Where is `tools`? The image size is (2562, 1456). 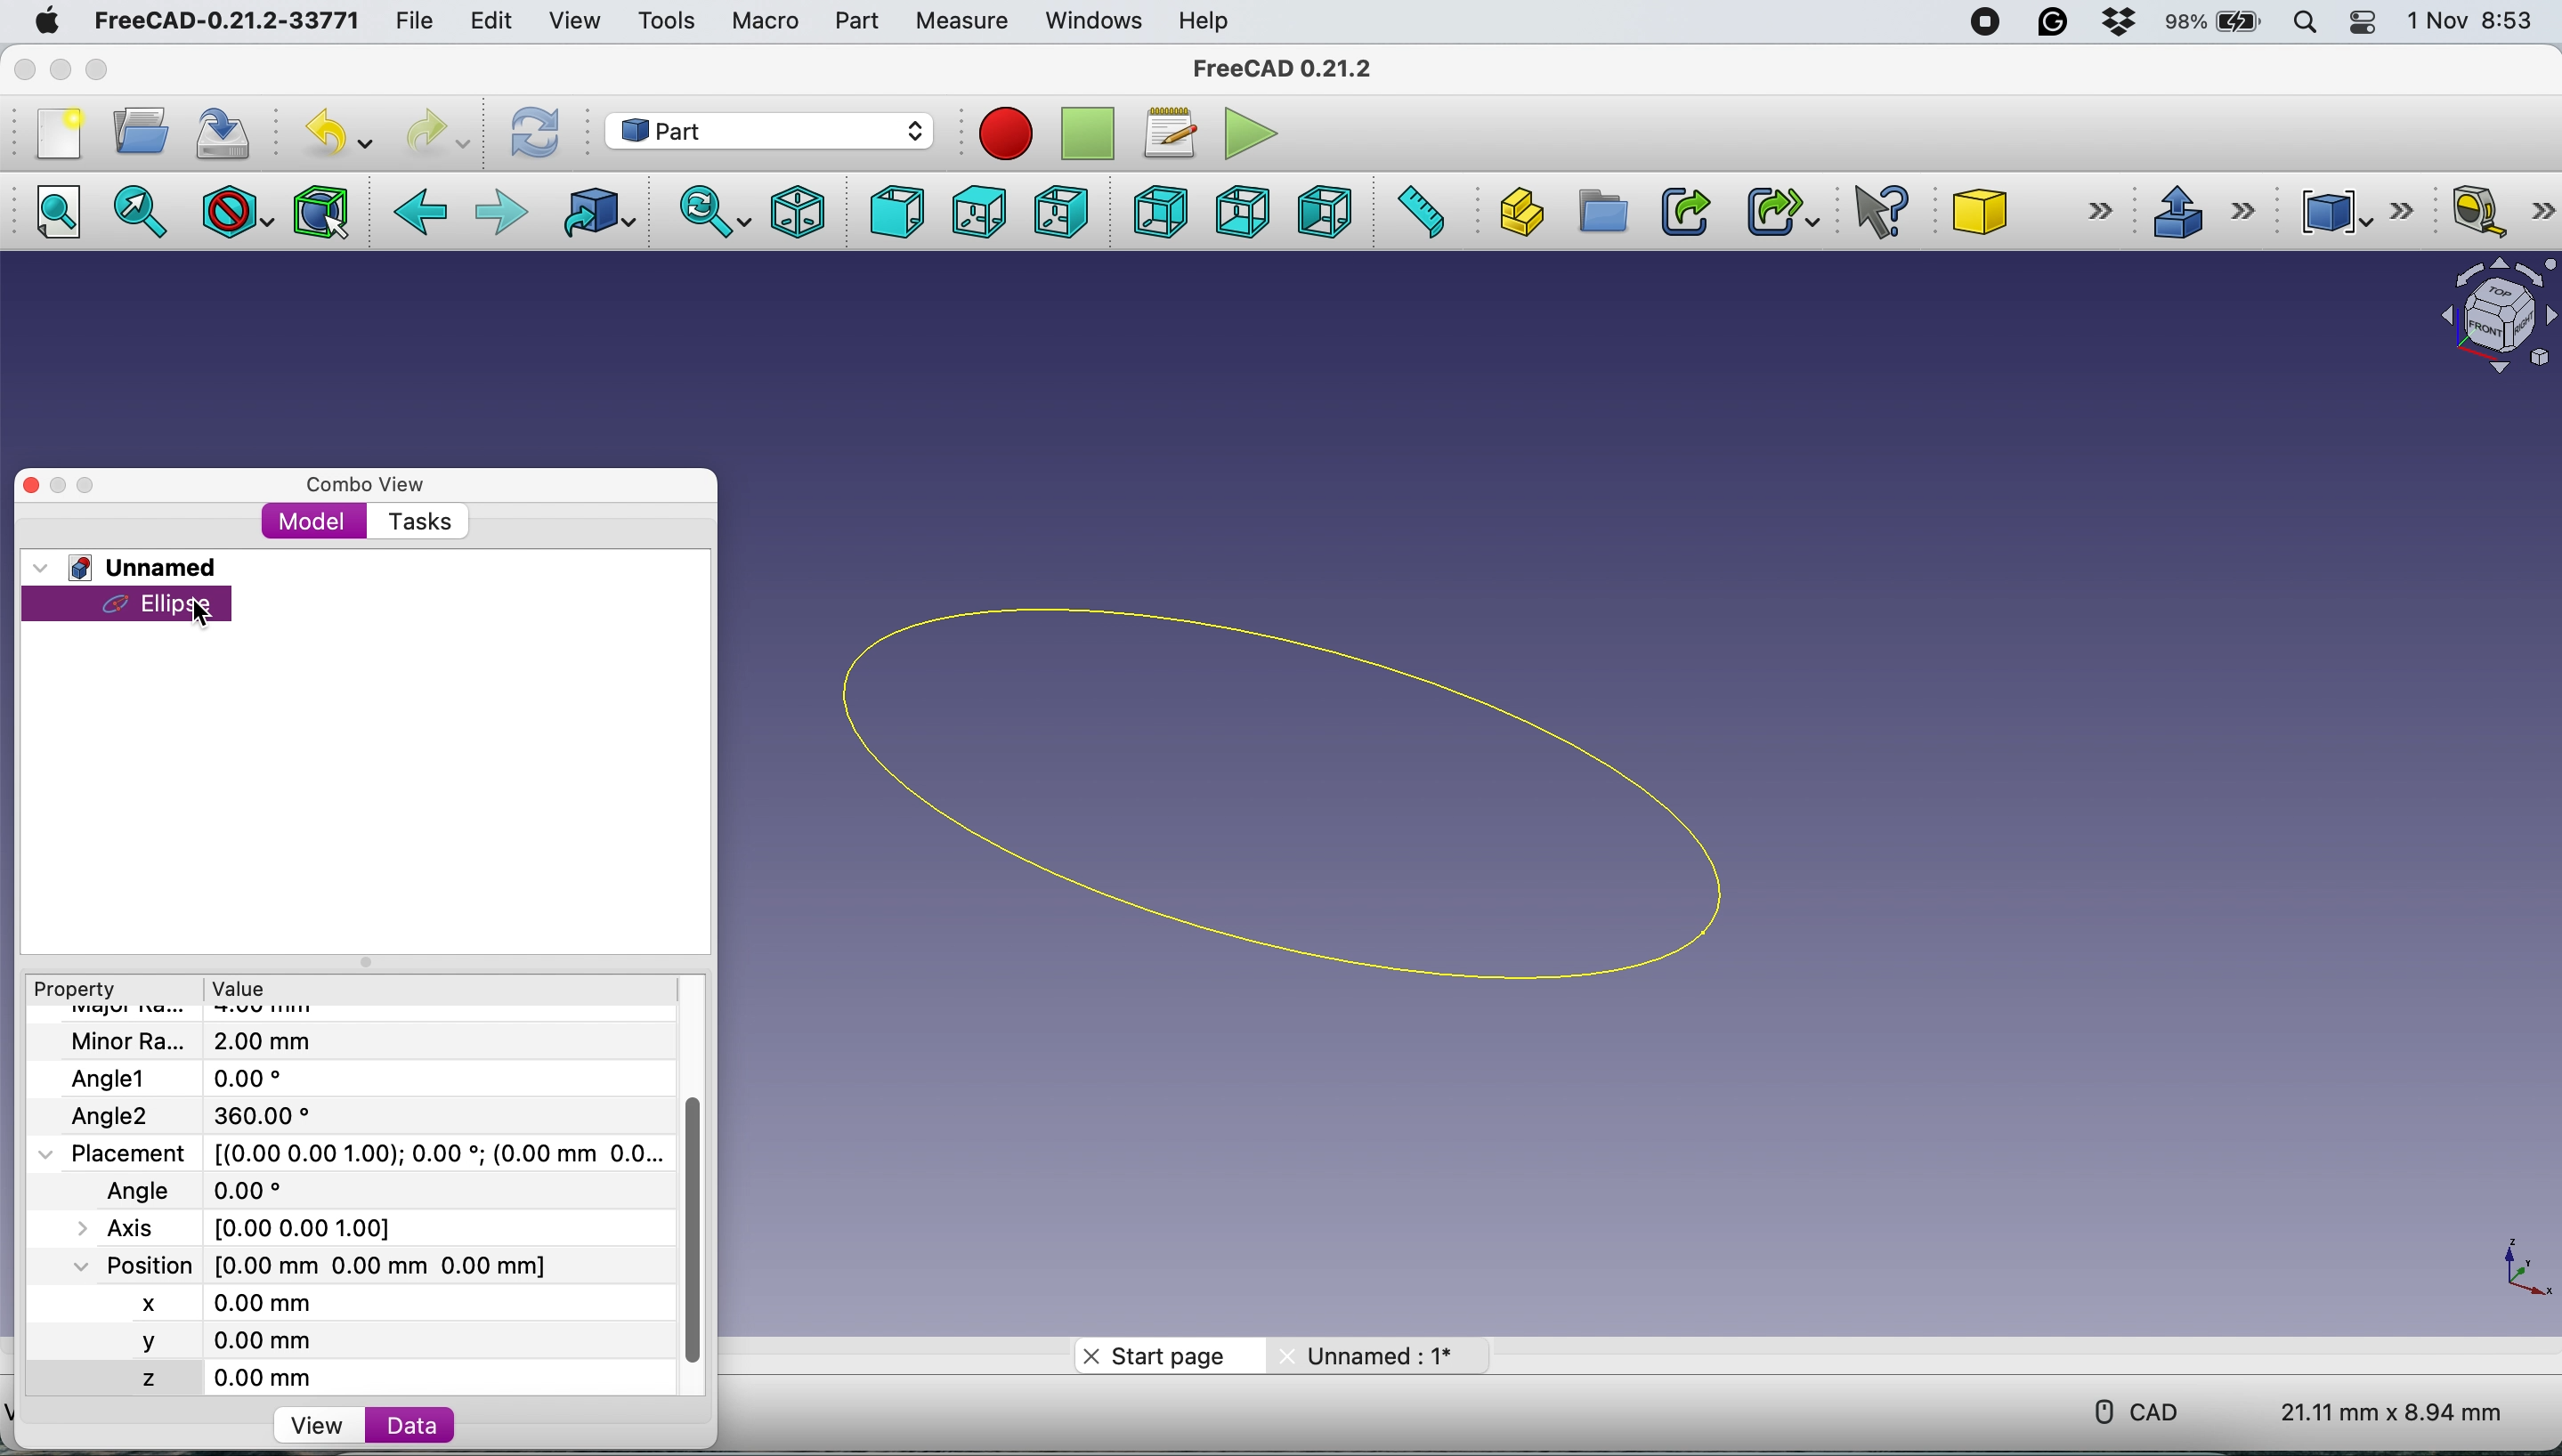 tools is located at coordinates (667, 22).